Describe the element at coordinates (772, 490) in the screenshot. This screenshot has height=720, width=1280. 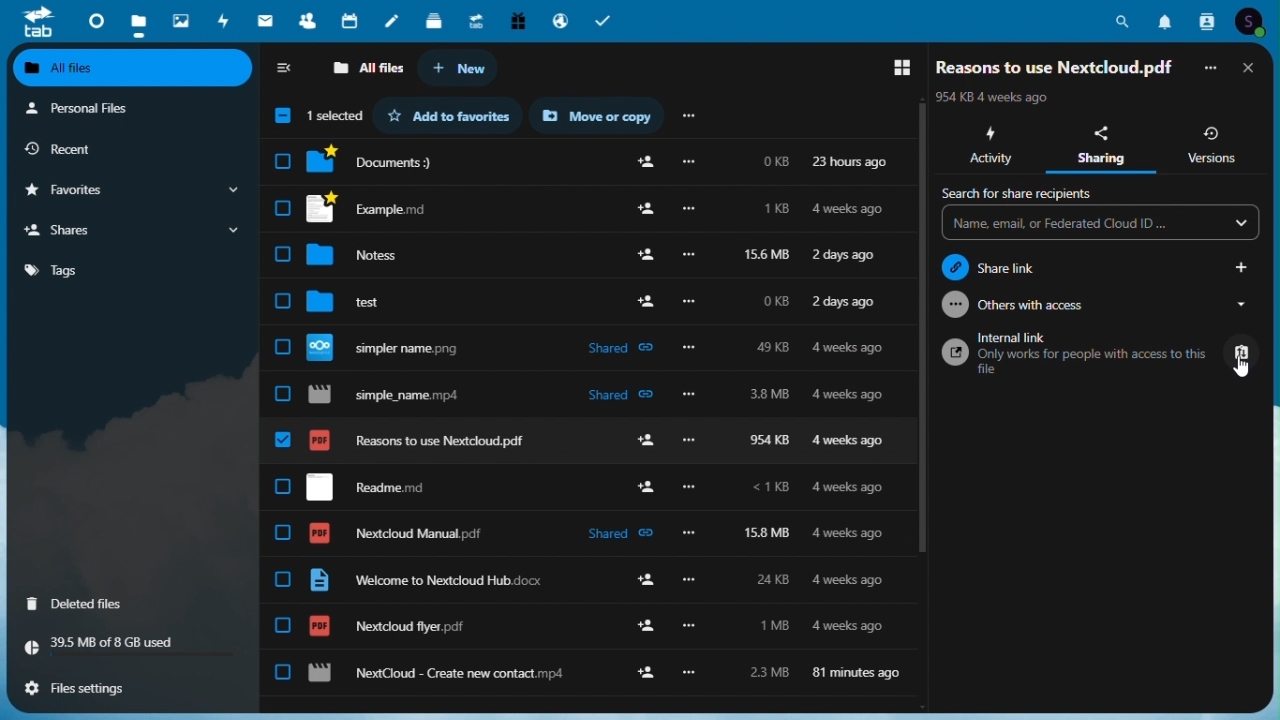
I see `<1 kb` at that location.